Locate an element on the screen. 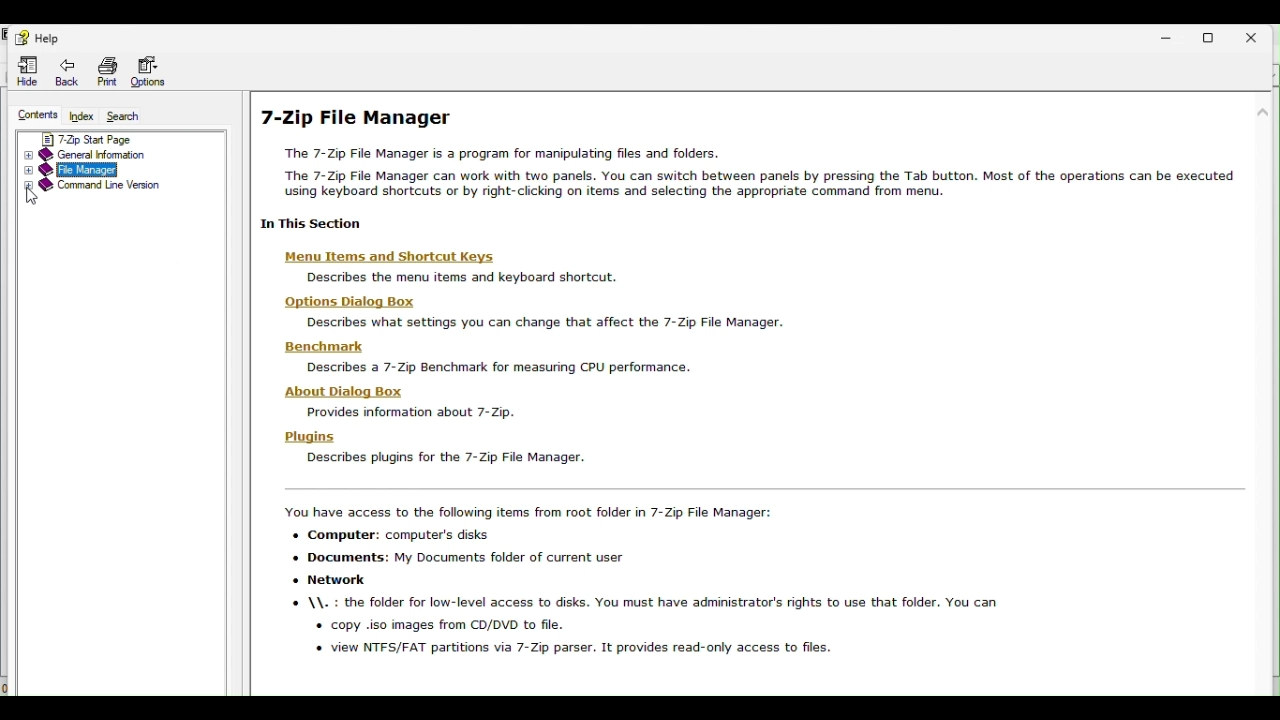 The image size is (1280, 720). Provides information about 7-Zip. is located at coordinates (414, 414).